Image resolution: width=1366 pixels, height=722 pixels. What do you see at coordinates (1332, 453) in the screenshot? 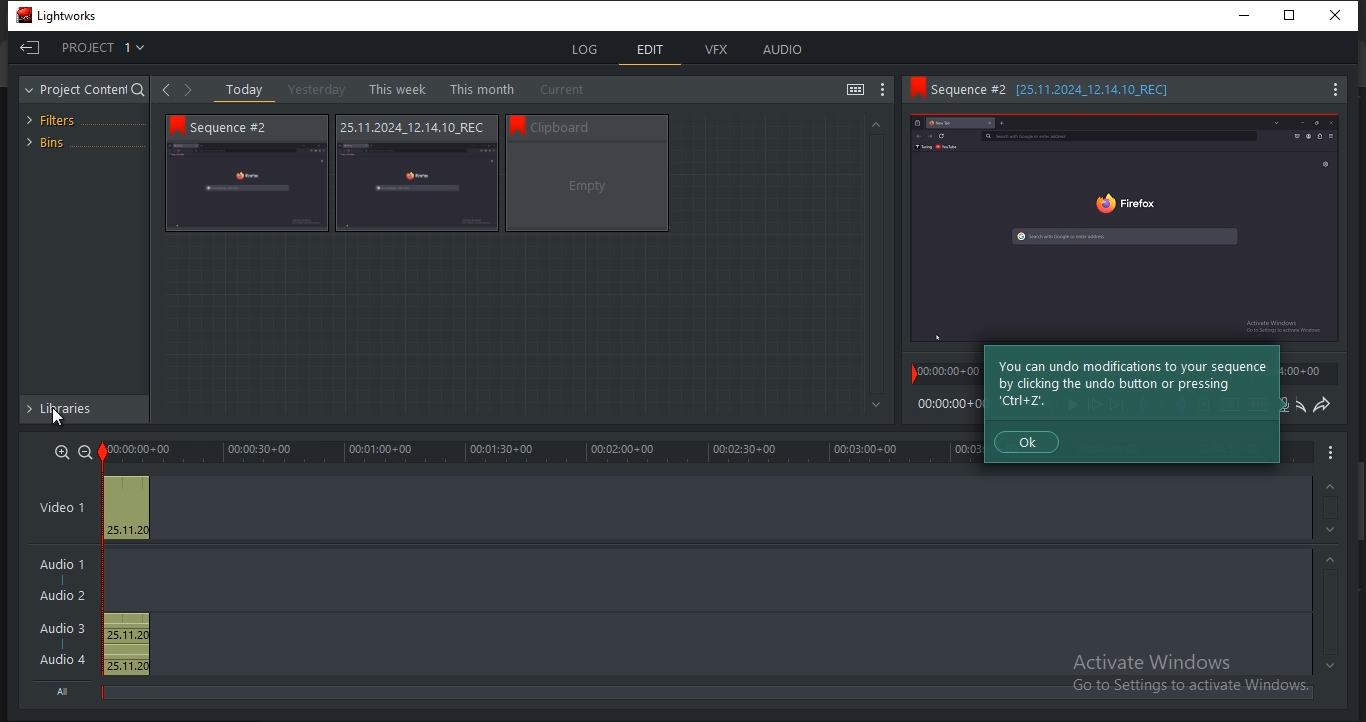
I see `Menu` at bounding box center [1332, 453].